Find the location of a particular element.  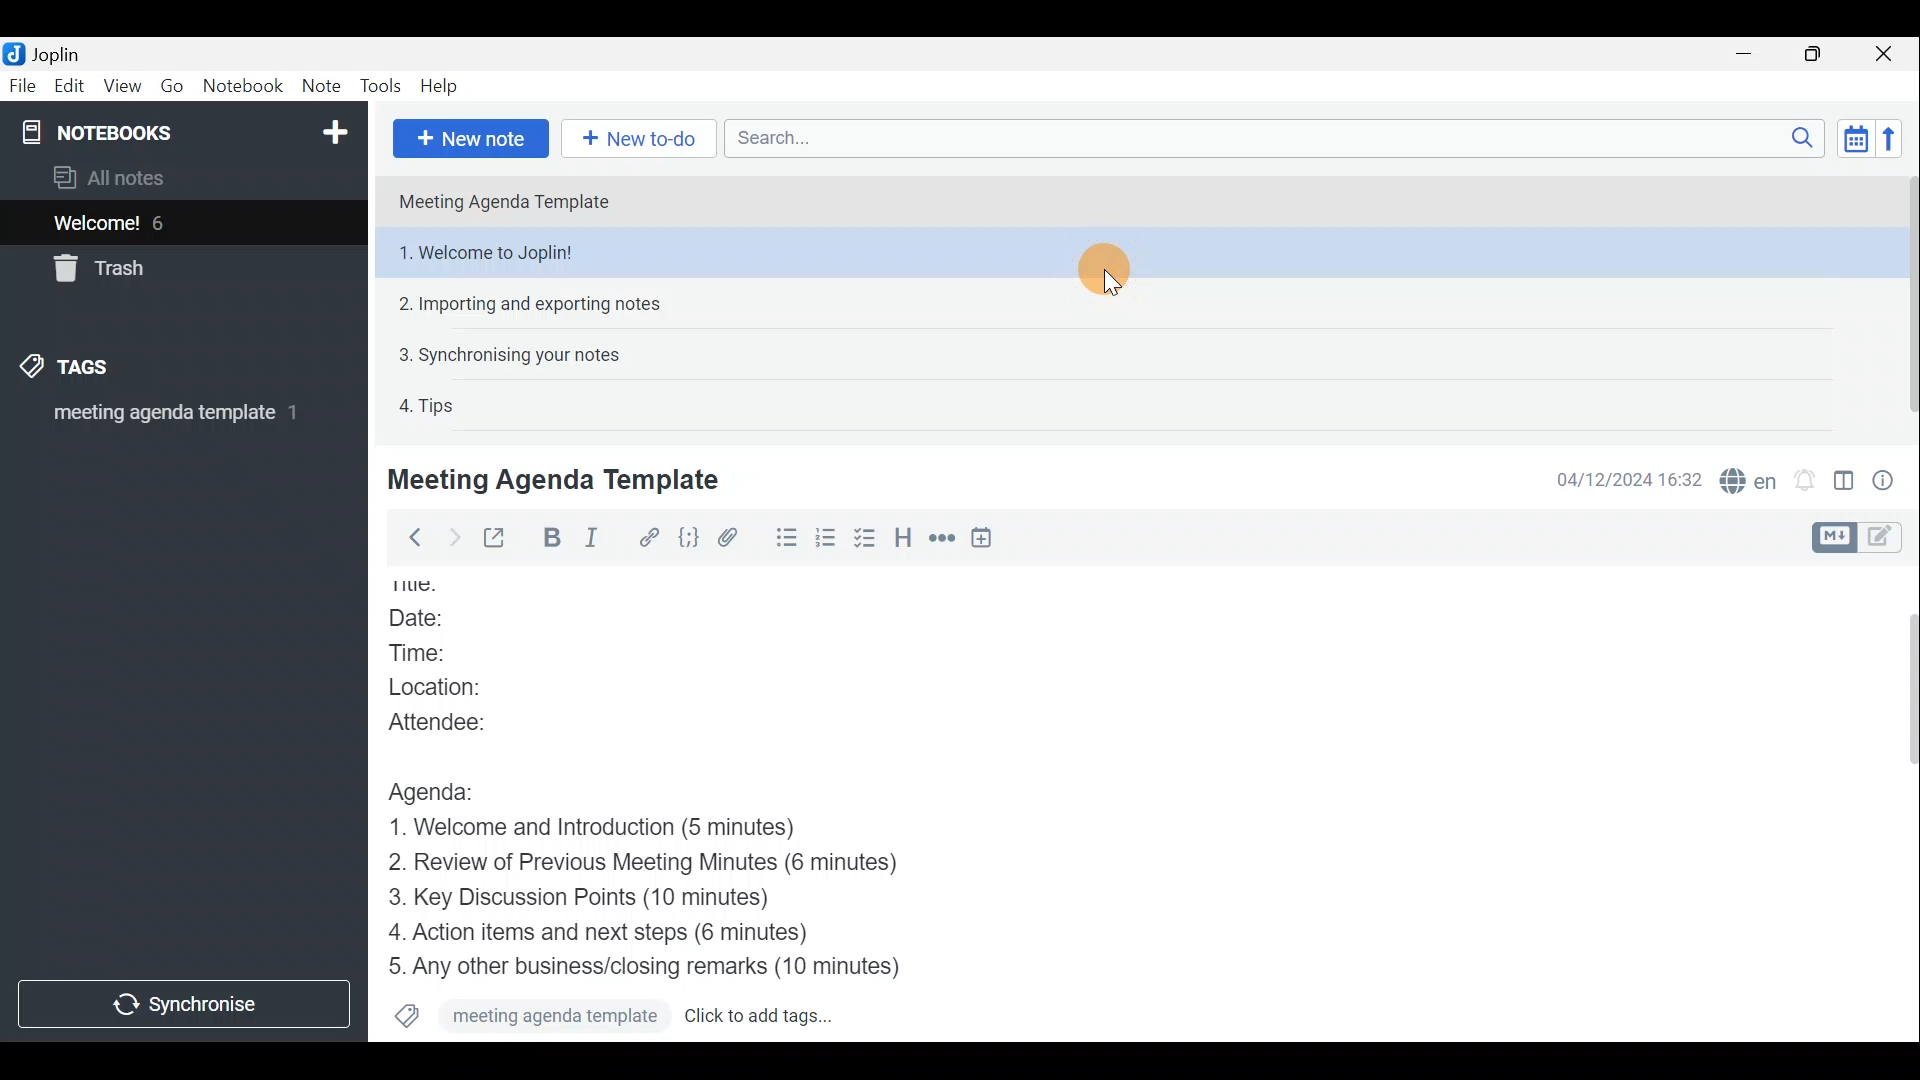

Review of Previous Meeting Minutes (6 minutes) is located at coordinates (675, 866).